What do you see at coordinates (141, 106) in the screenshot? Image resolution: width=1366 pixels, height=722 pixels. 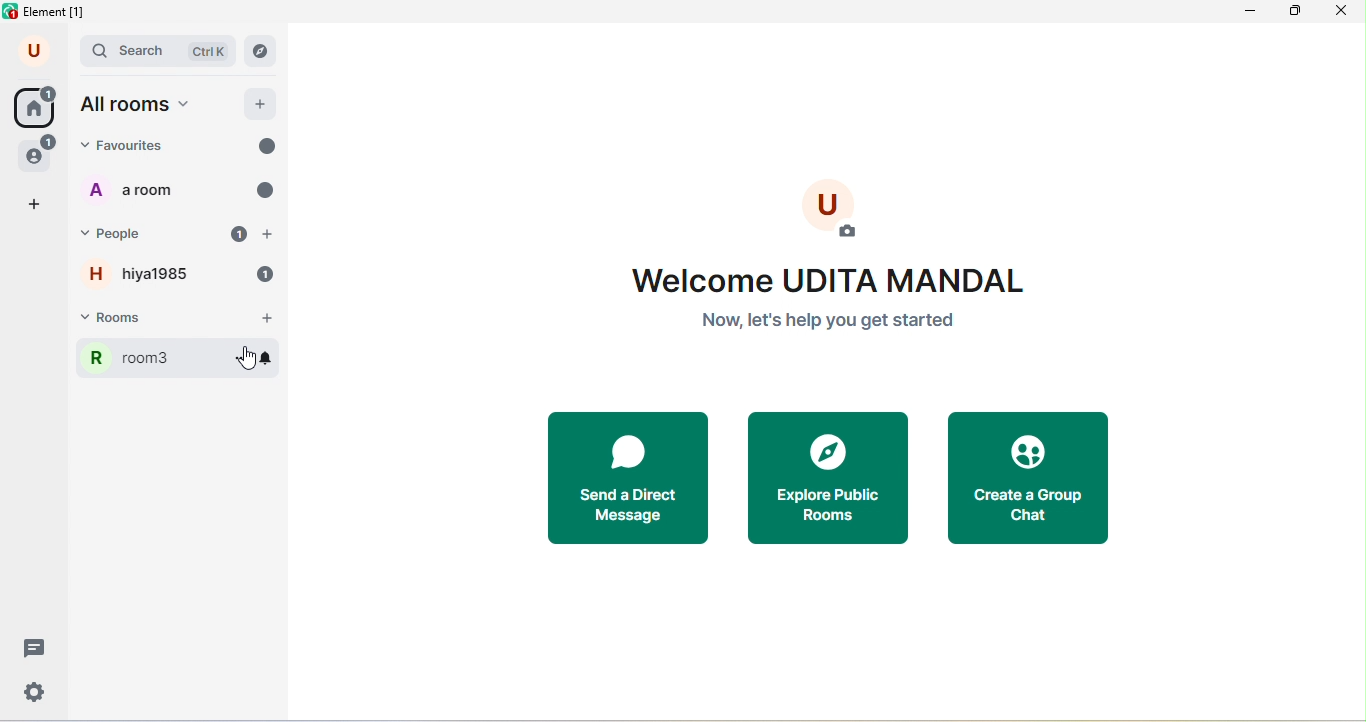 I see `all rooms` at bounding box center [141, 106].